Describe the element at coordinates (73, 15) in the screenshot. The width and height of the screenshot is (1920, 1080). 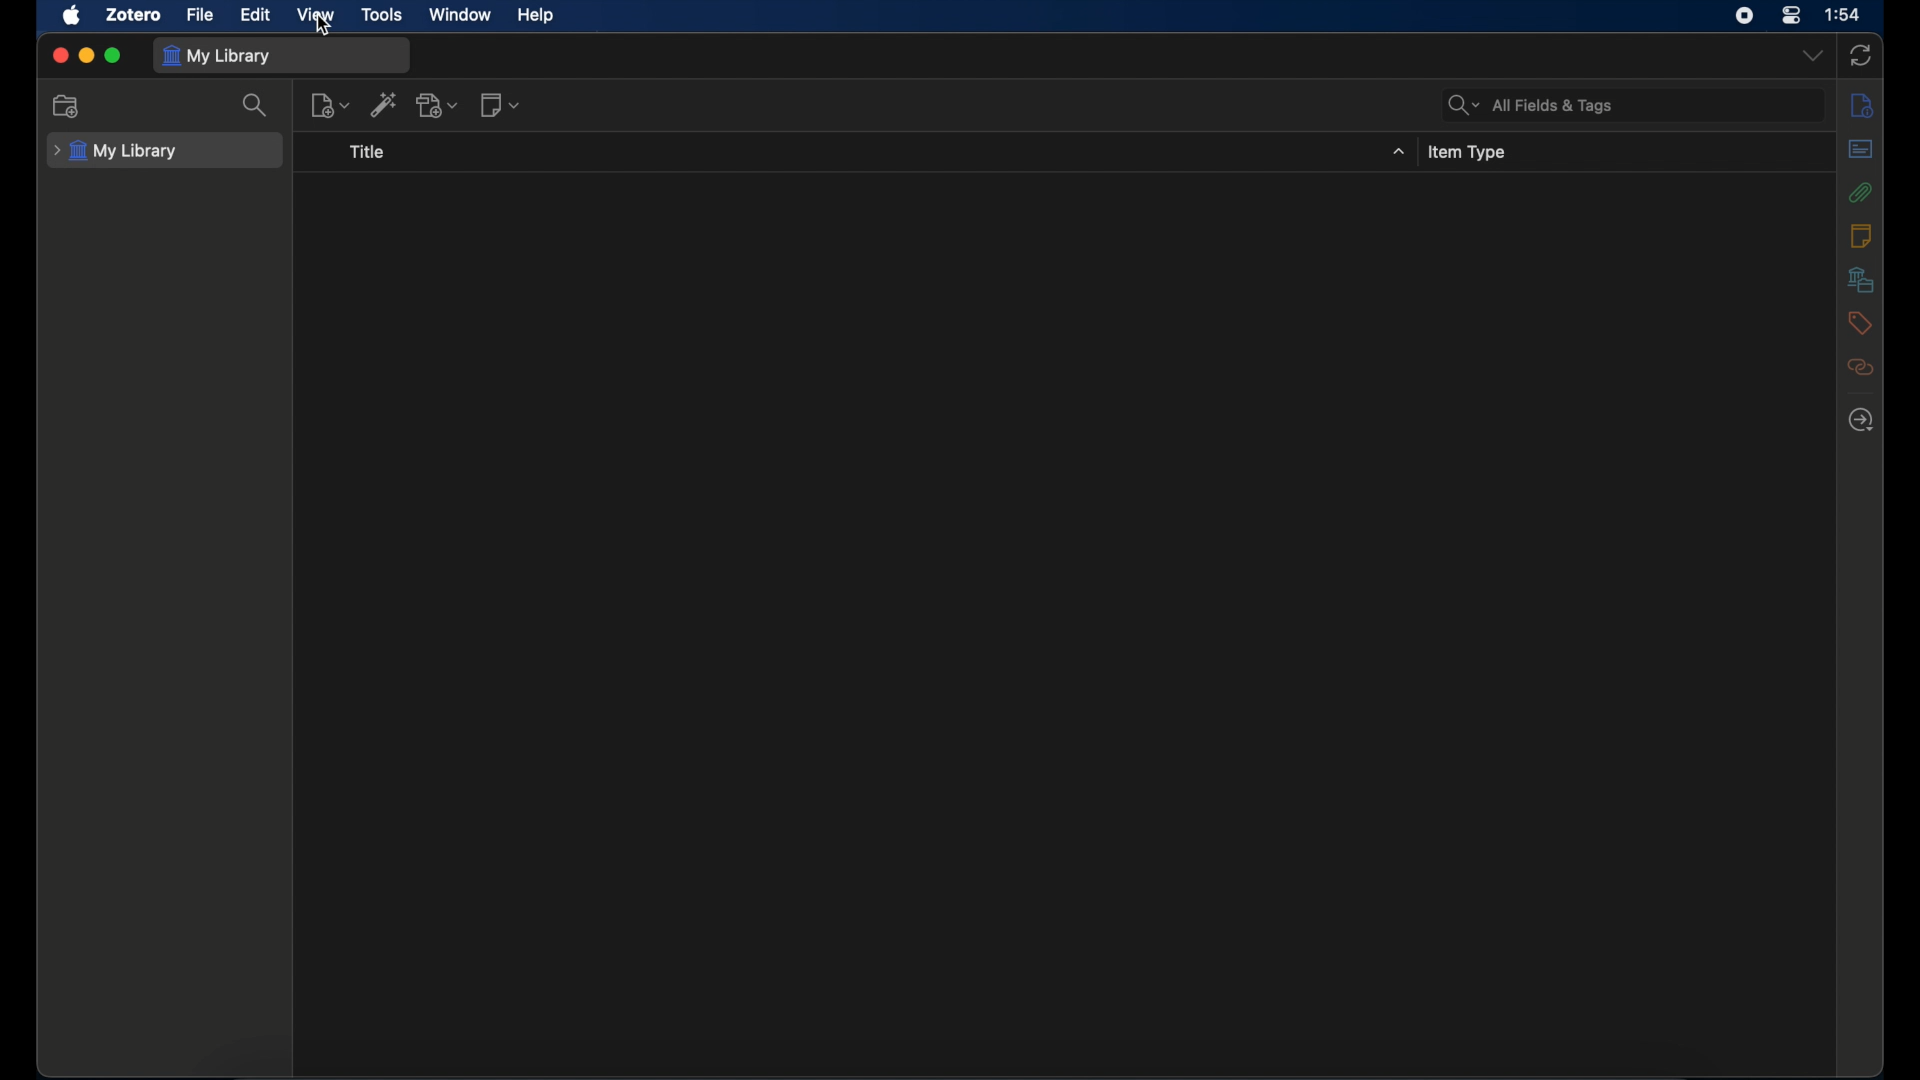
I see `apple icon` at that location.